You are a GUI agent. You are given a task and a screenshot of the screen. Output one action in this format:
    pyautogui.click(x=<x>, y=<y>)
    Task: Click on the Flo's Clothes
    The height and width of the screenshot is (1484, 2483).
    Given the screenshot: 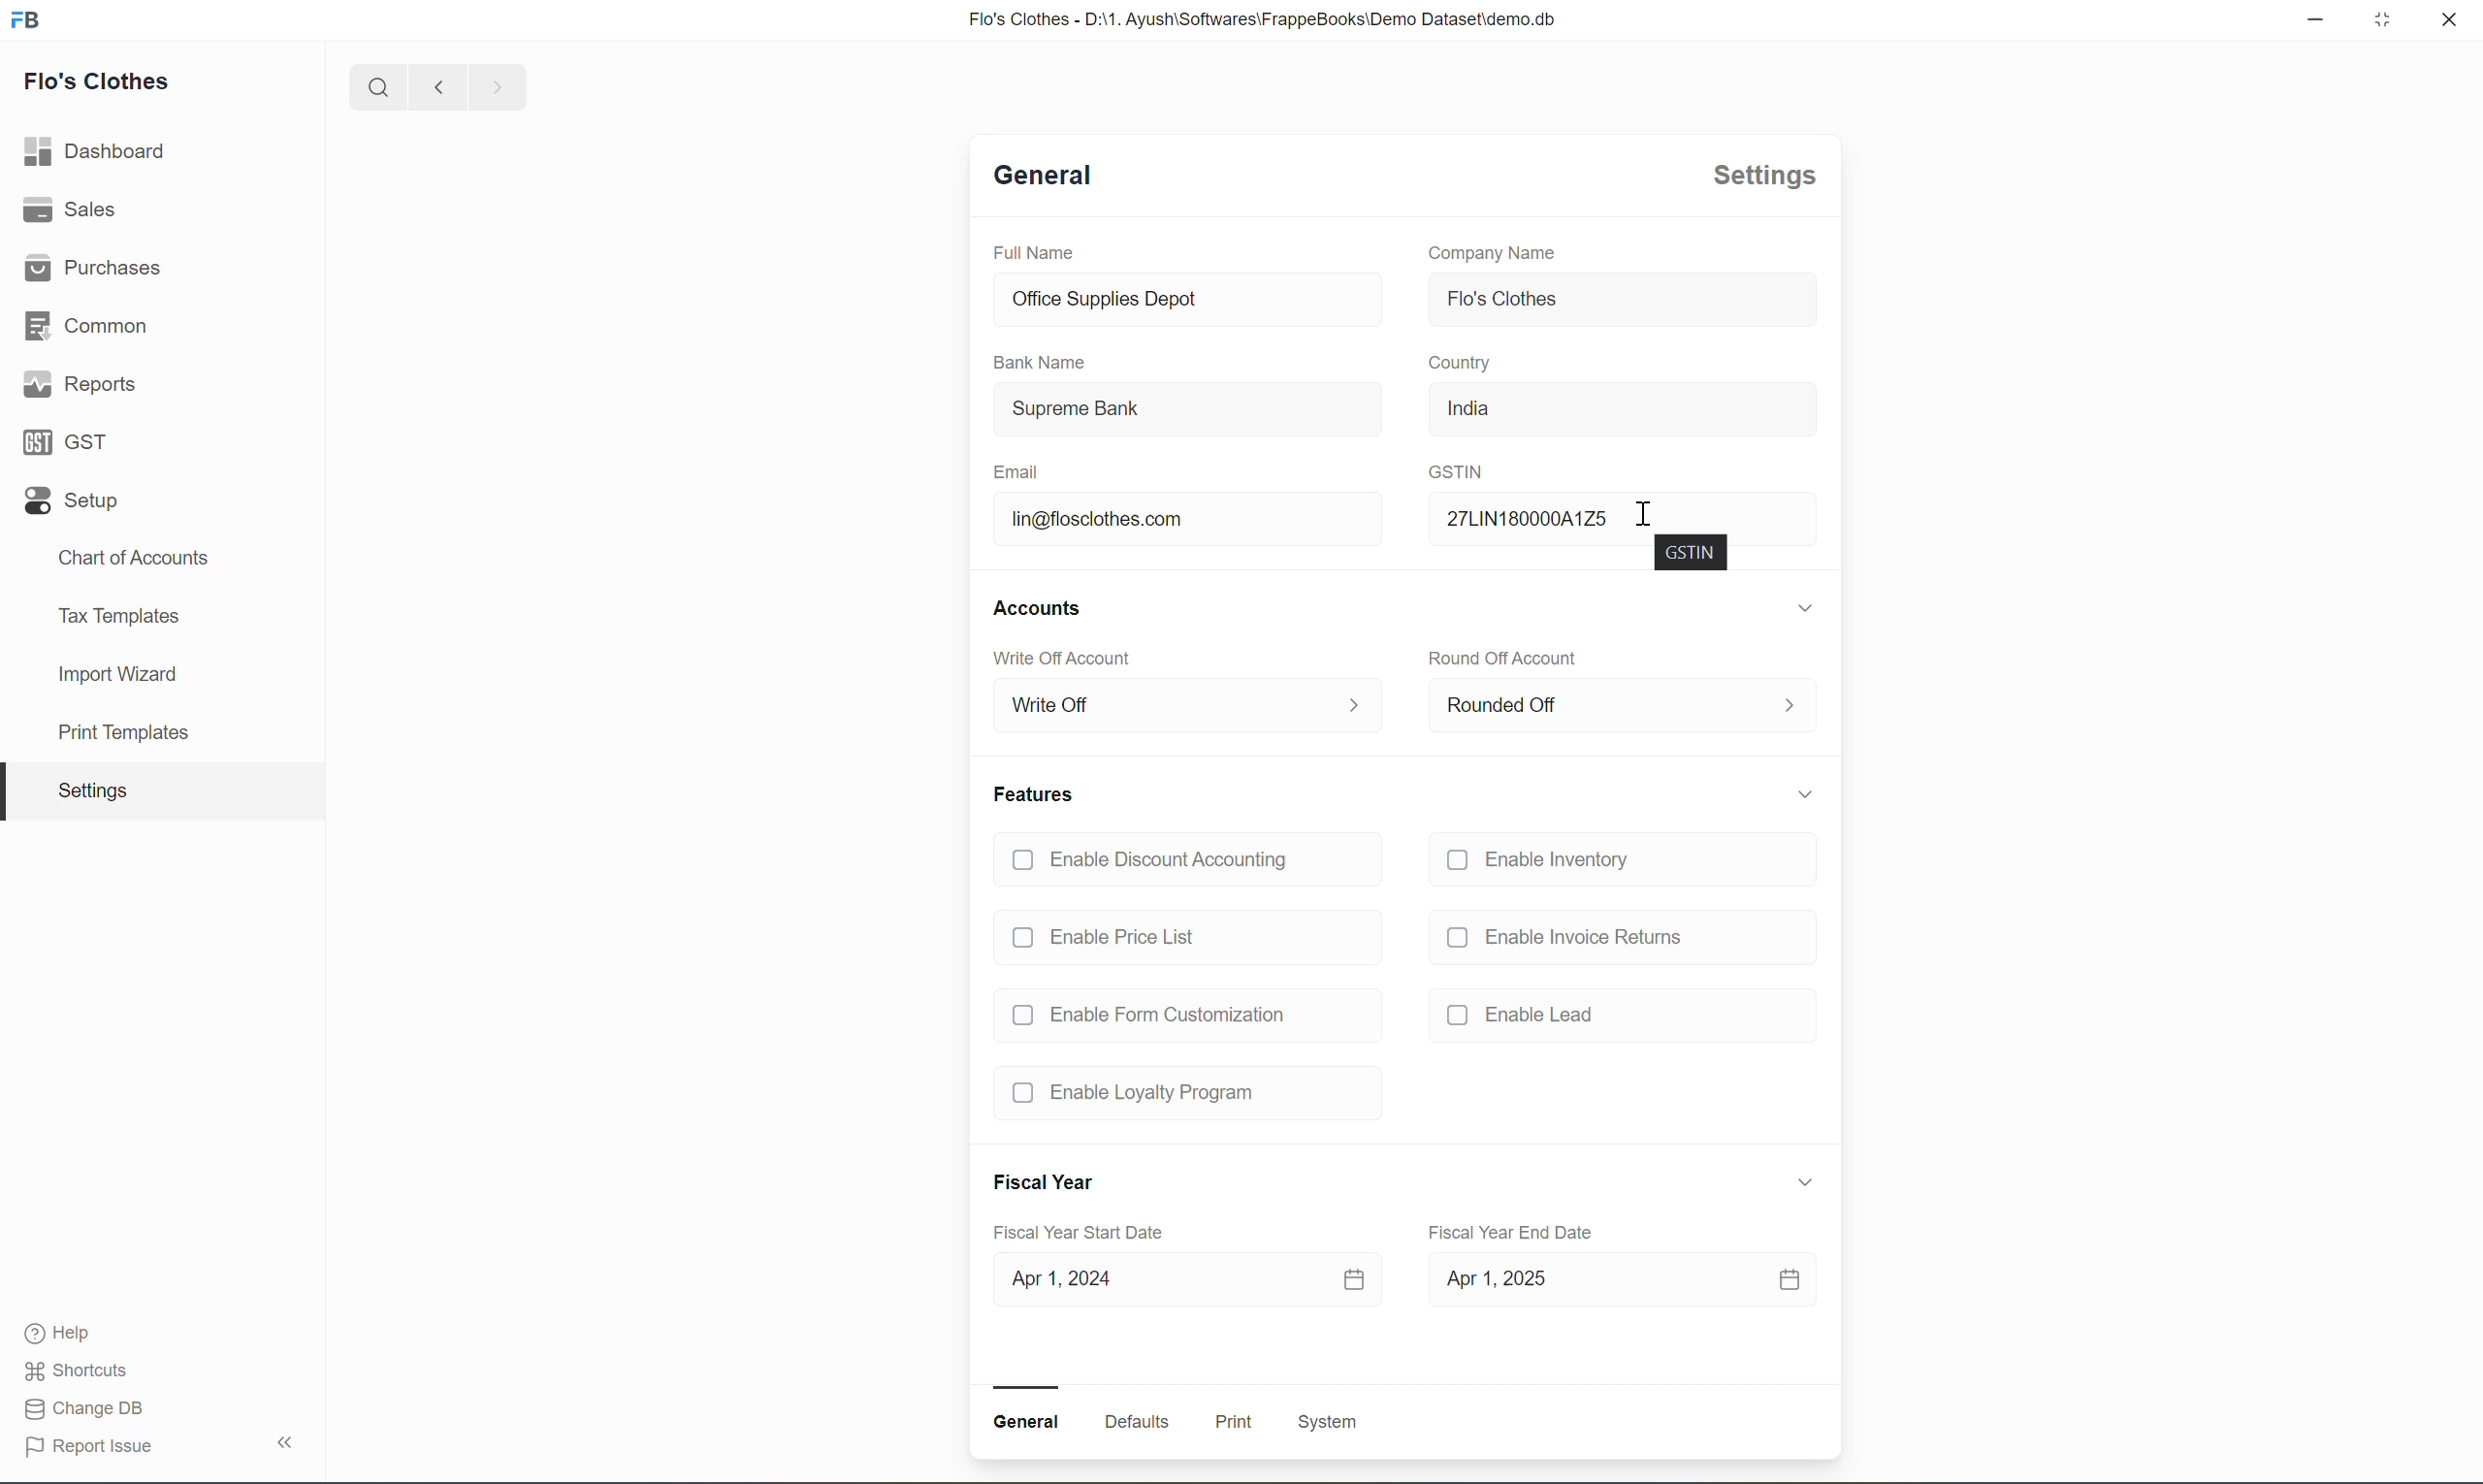 What is the action you would take?
    pyautogui.click(x=97, y=83)
    